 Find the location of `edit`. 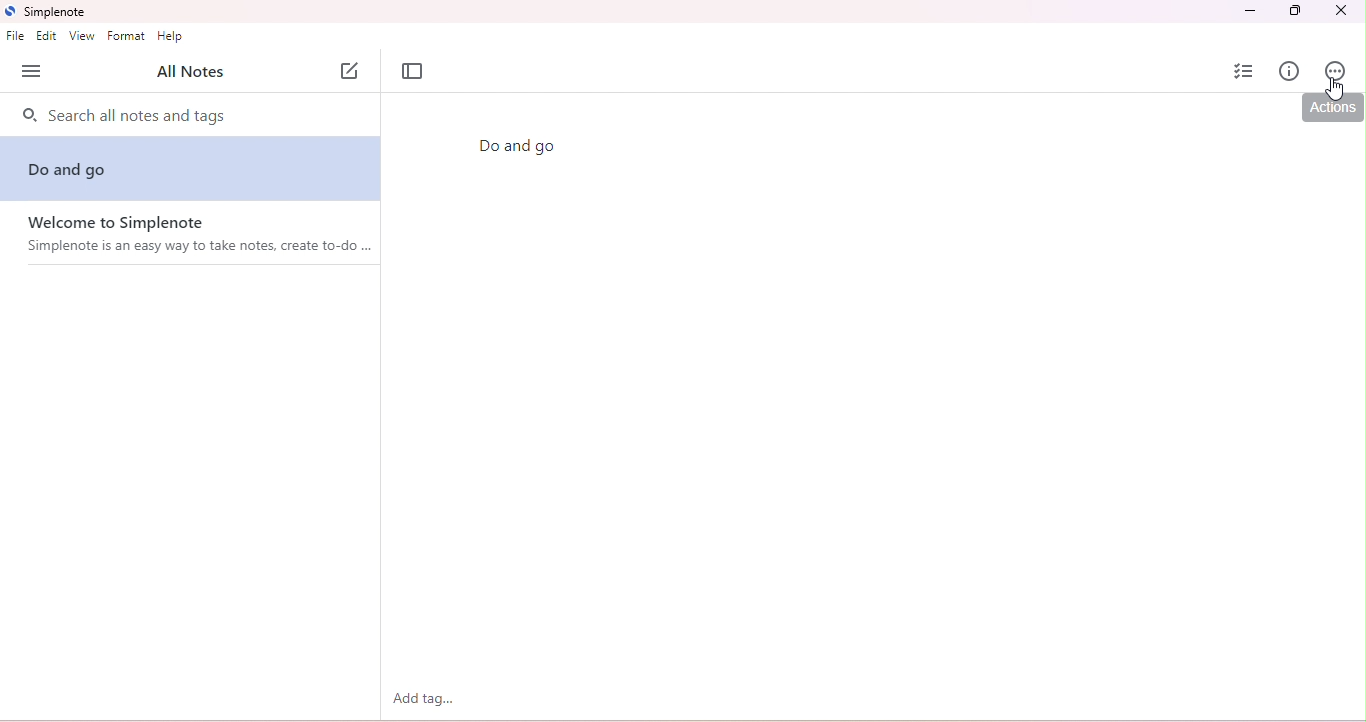

edit is located at coordinates (47, 36).